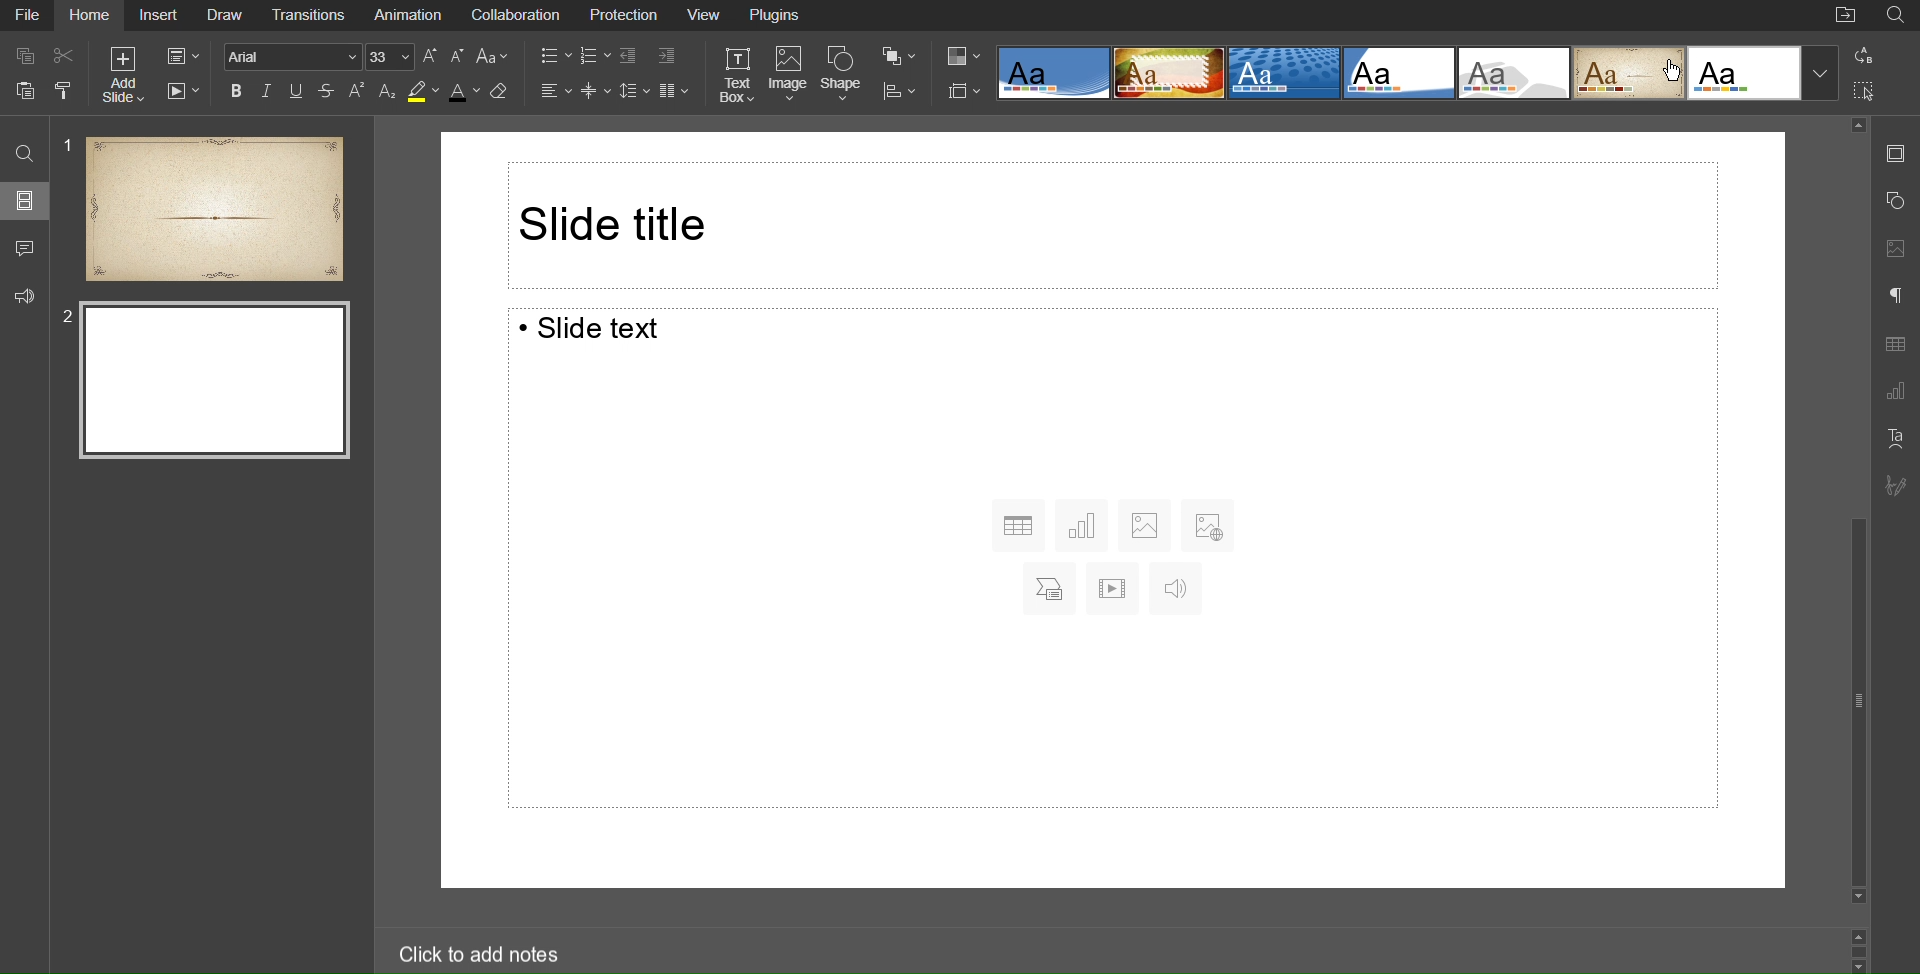 This screenshot has width=1920, height=974. I want to click on Underline, so click(299, 92).